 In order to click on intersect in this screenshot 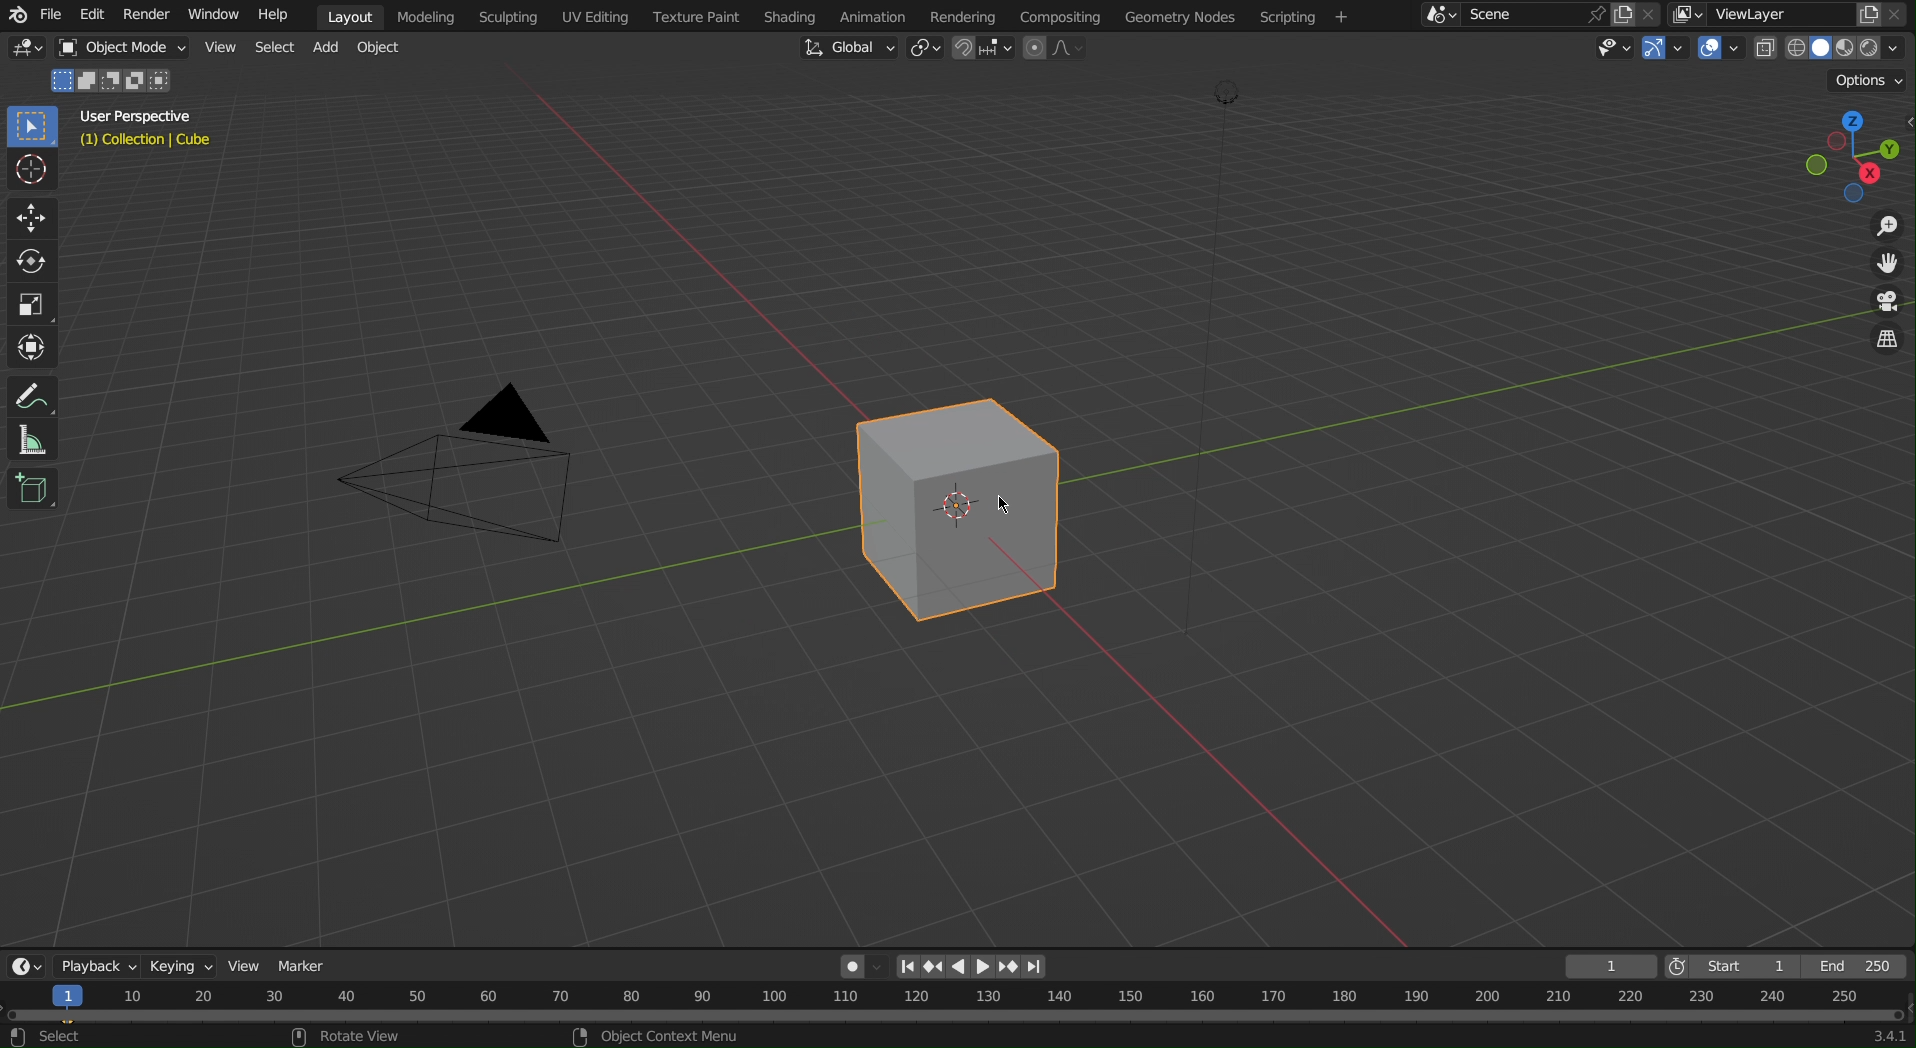, I will do `click(167, 81)`.